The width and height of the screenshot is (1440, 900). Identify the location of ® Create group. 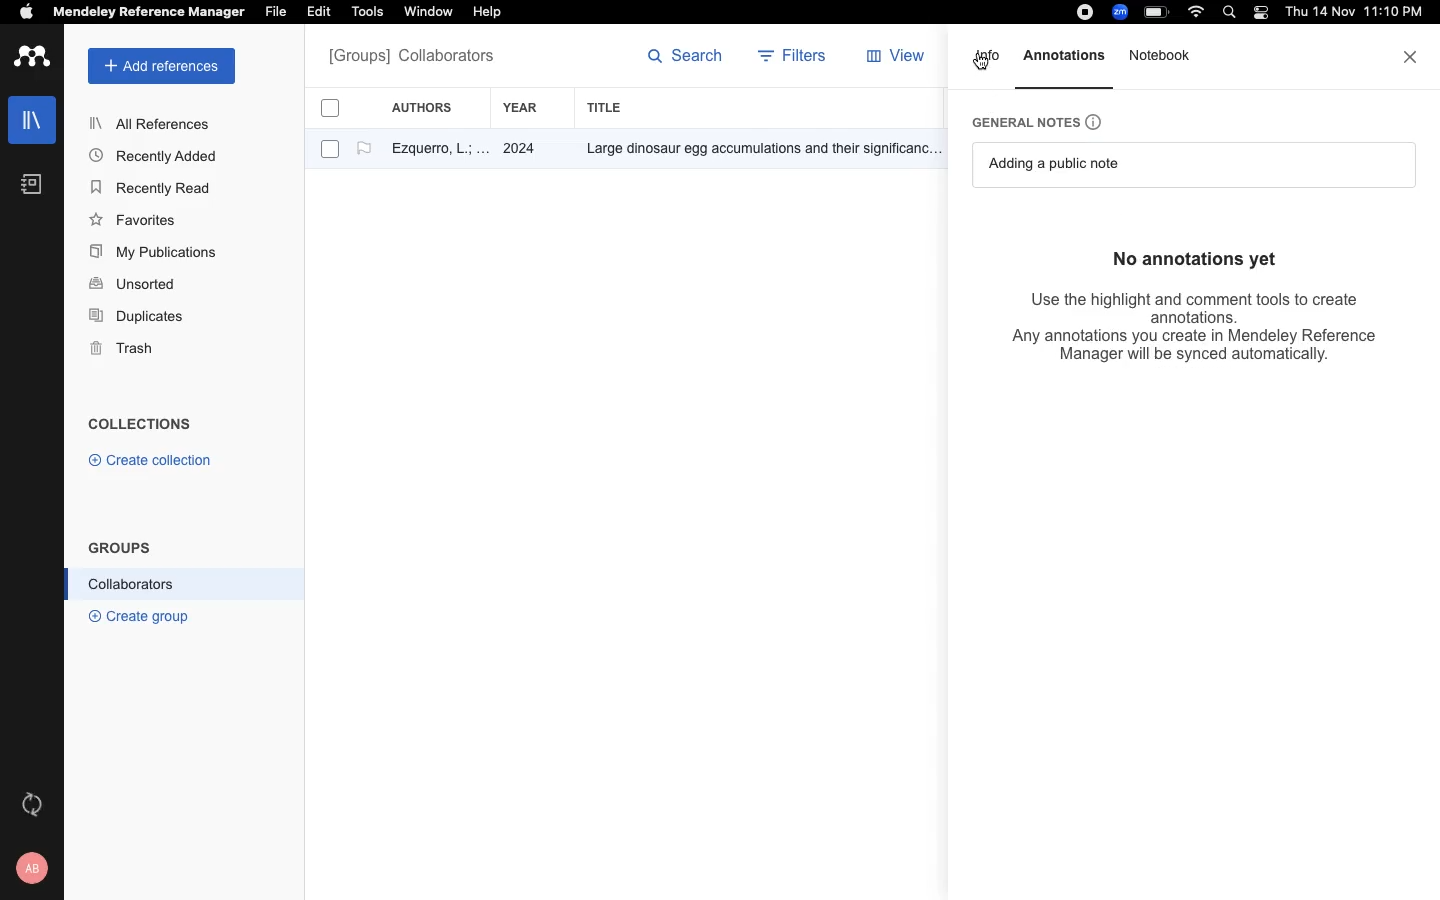
(135, 615).